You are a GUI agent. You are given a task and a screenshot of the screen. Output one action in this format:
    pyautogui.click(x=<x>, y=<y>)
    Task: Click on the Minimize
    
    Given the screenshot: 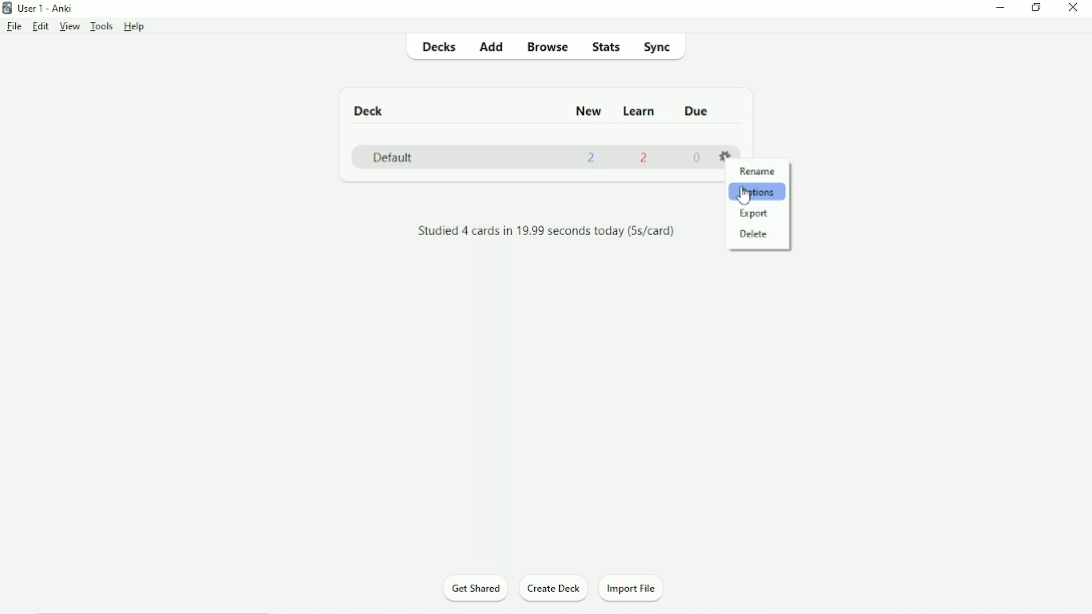 What is the action you would take?
    pyautogui.click(x=1002, y=9)
    